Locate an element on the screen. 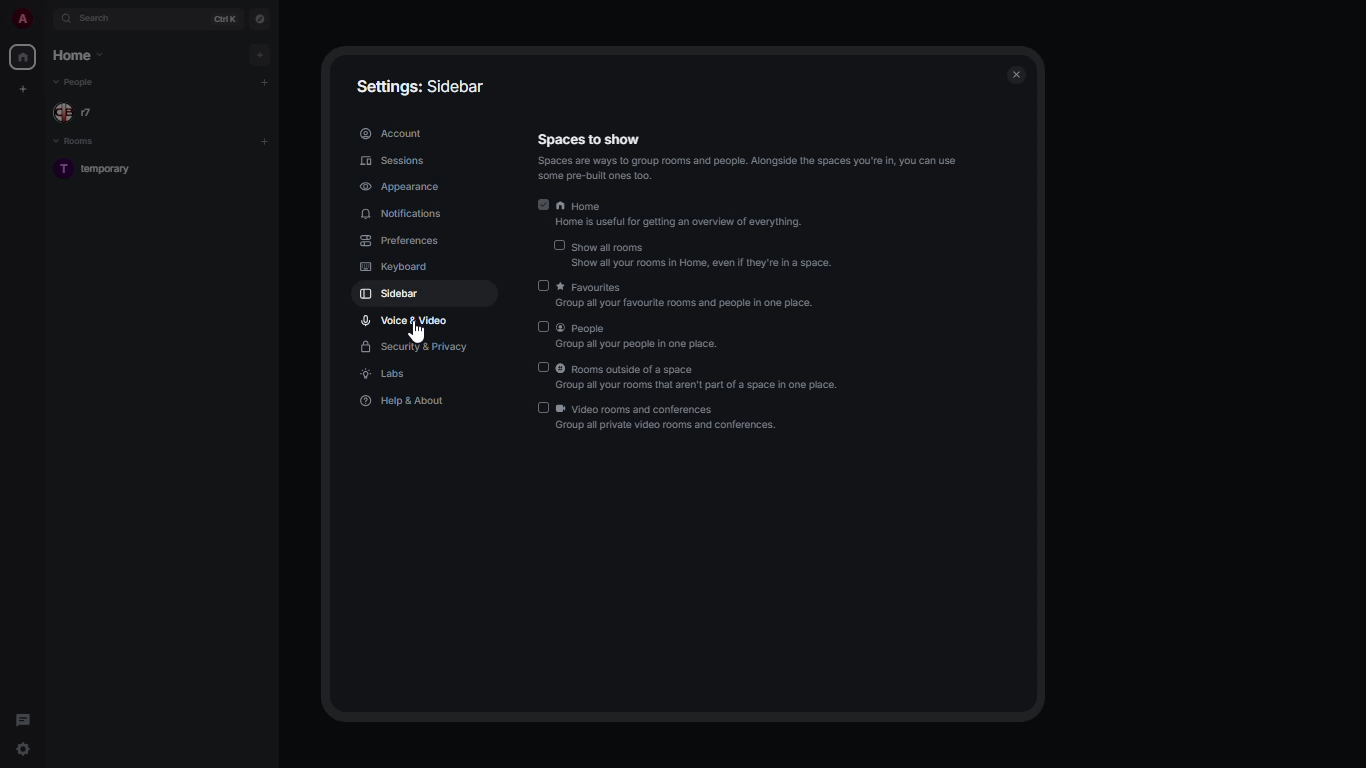  cursor is located at coordinates (421, 332).